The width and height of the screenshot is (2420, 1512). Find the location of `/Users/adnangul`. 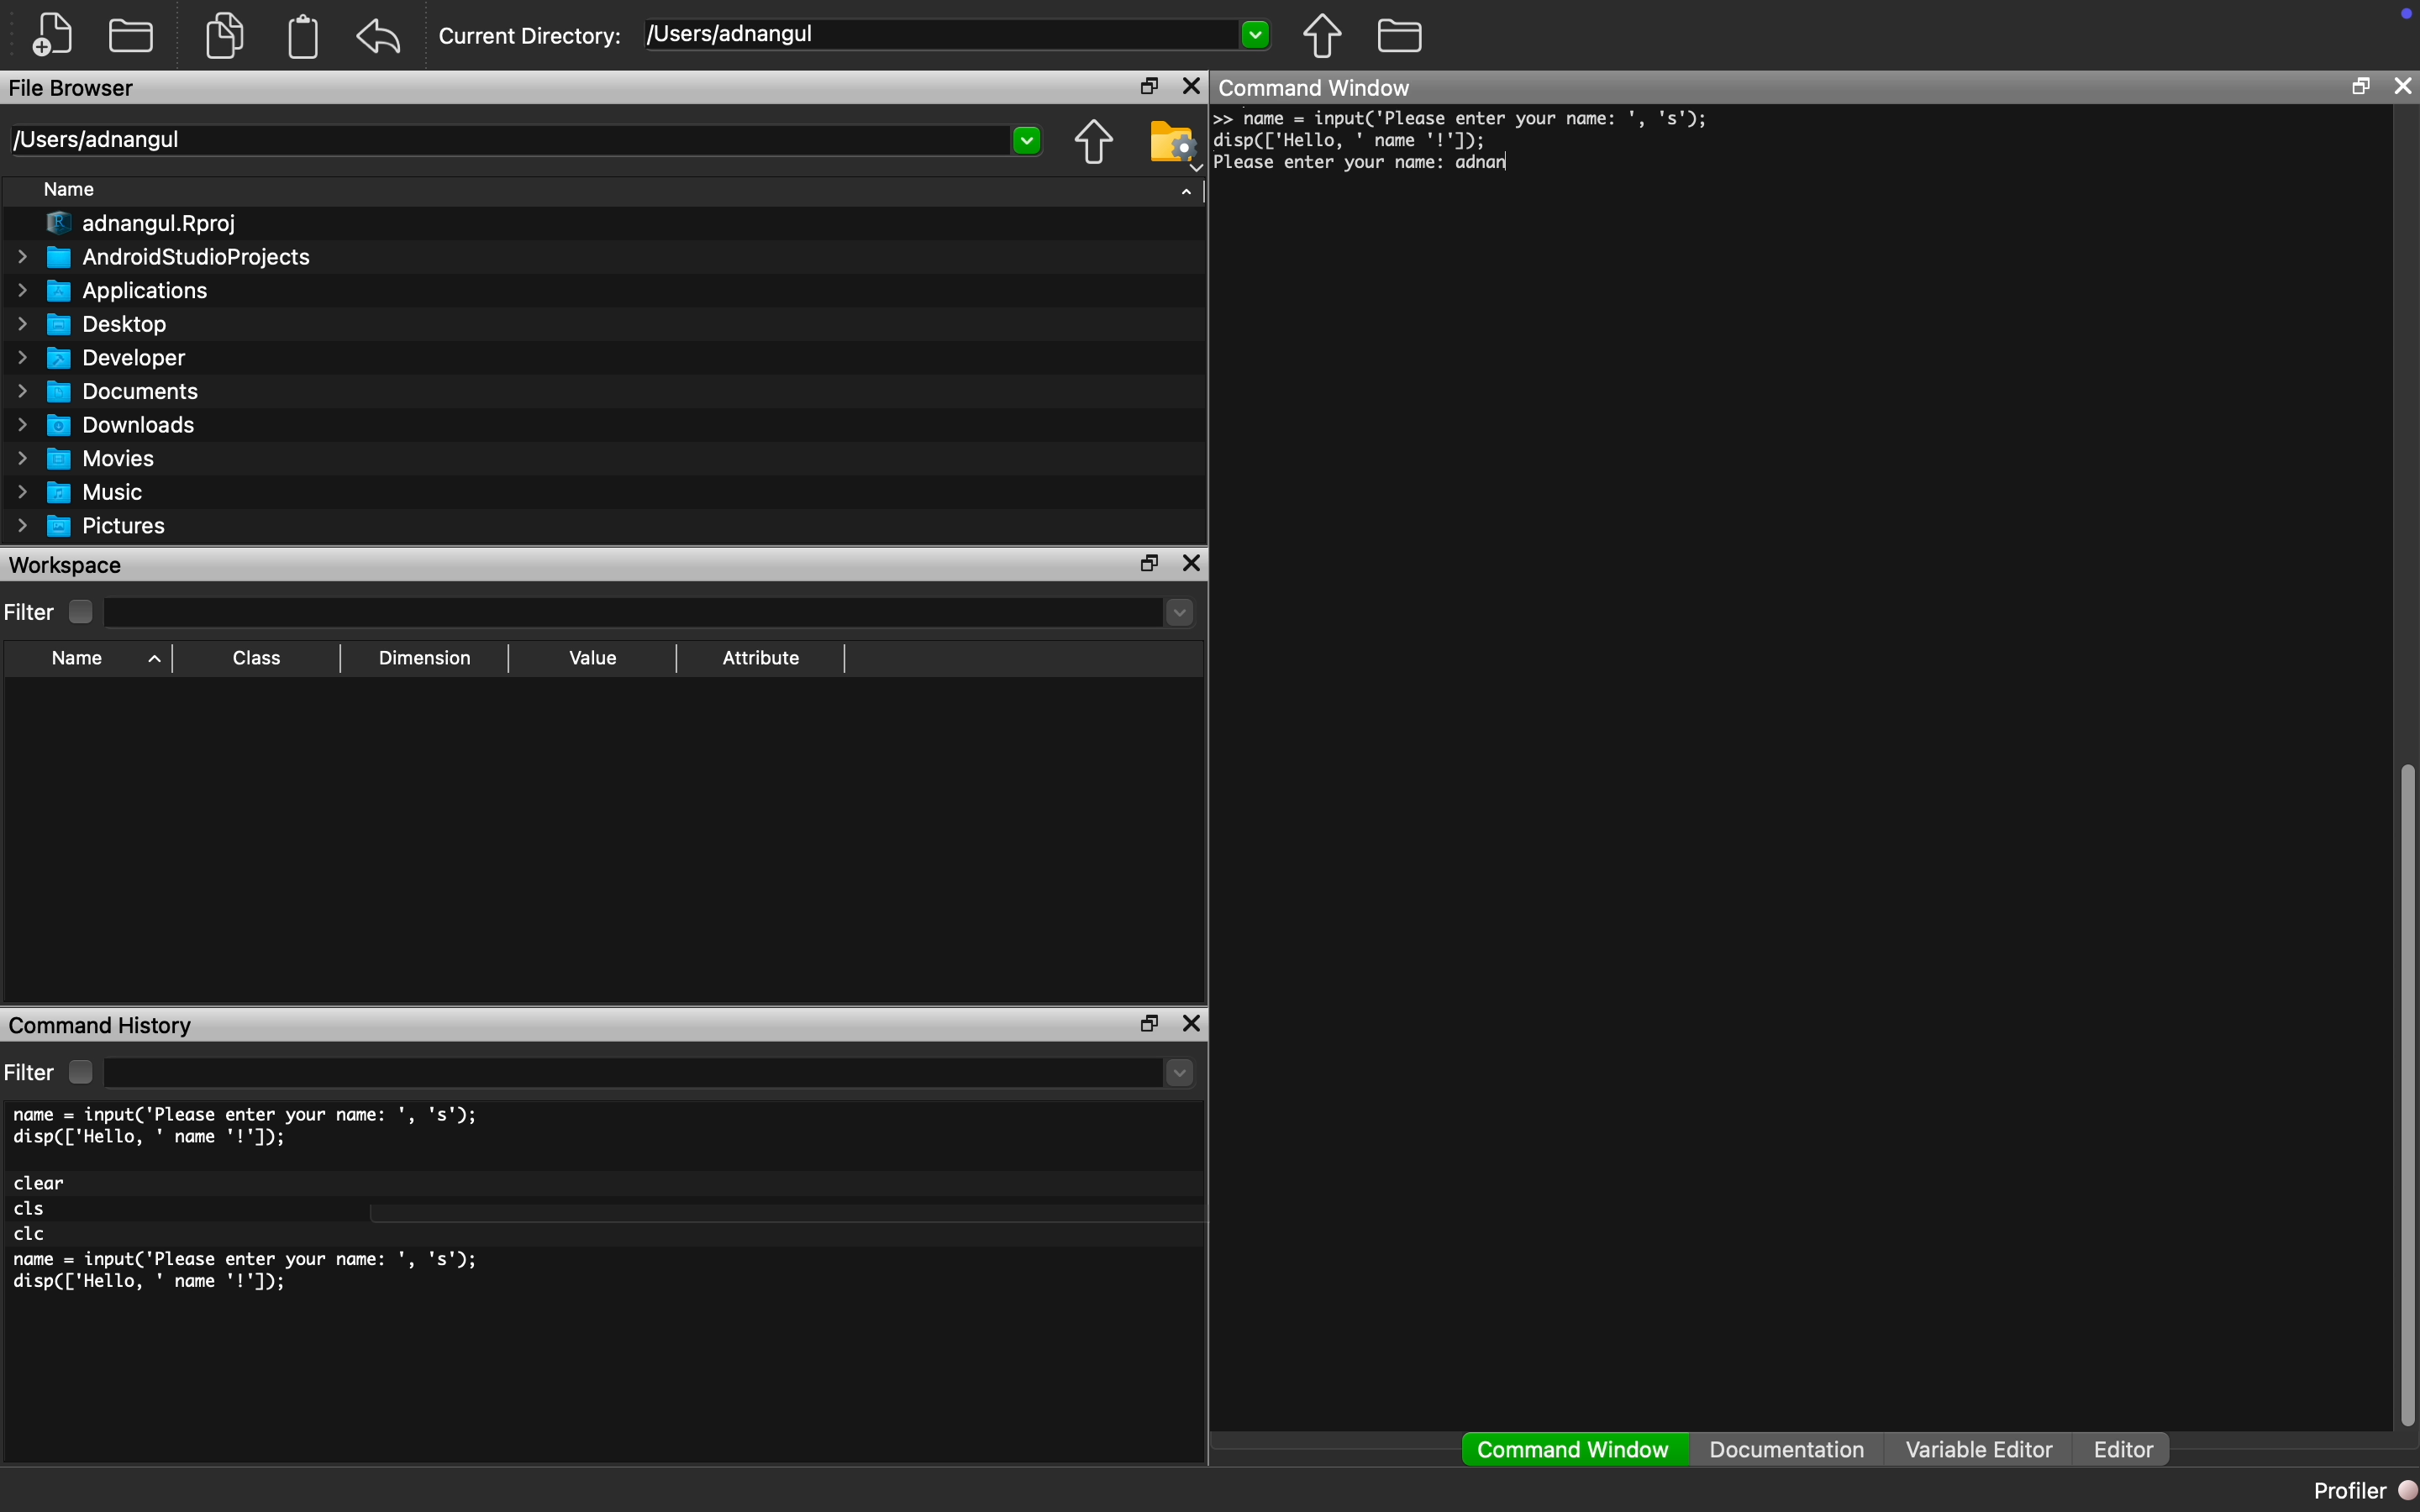

/Users/adnangul is located at coordinates (735, 33).